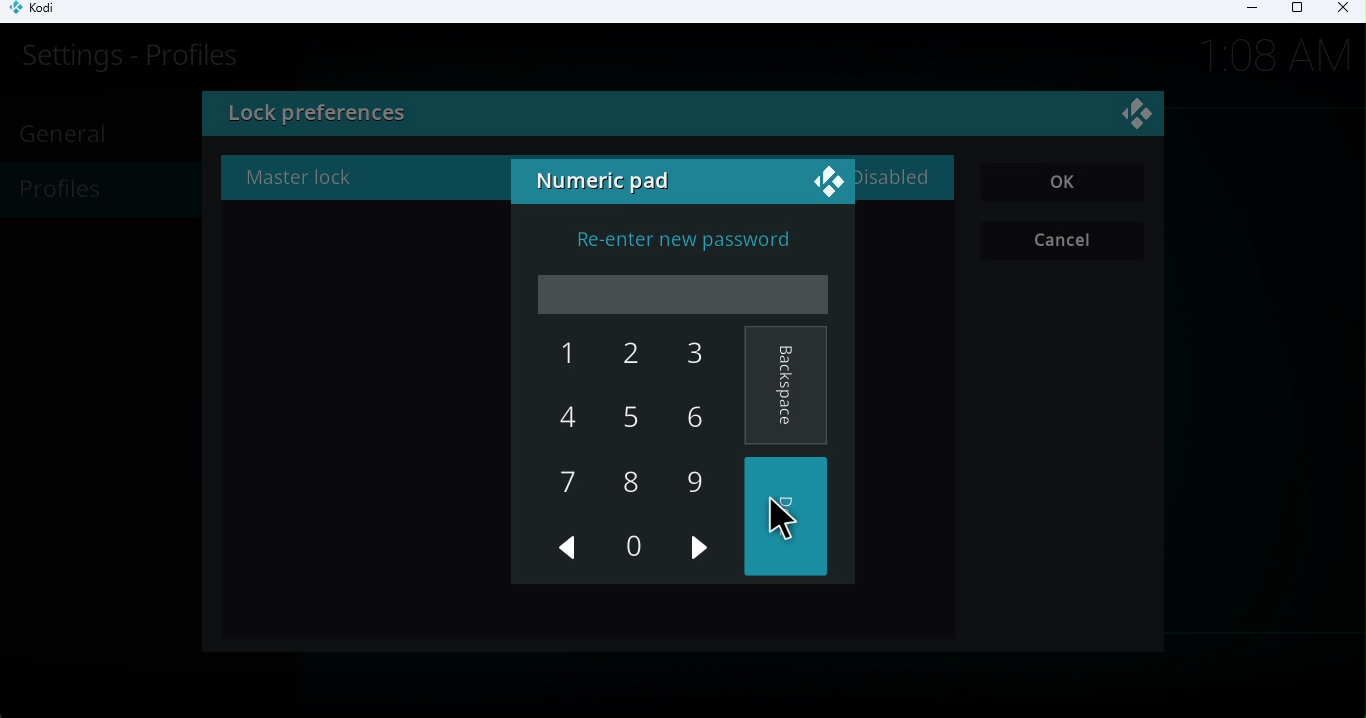 This screenshot has width=1366, height=718. I want to click on 1, so click(559, 355).